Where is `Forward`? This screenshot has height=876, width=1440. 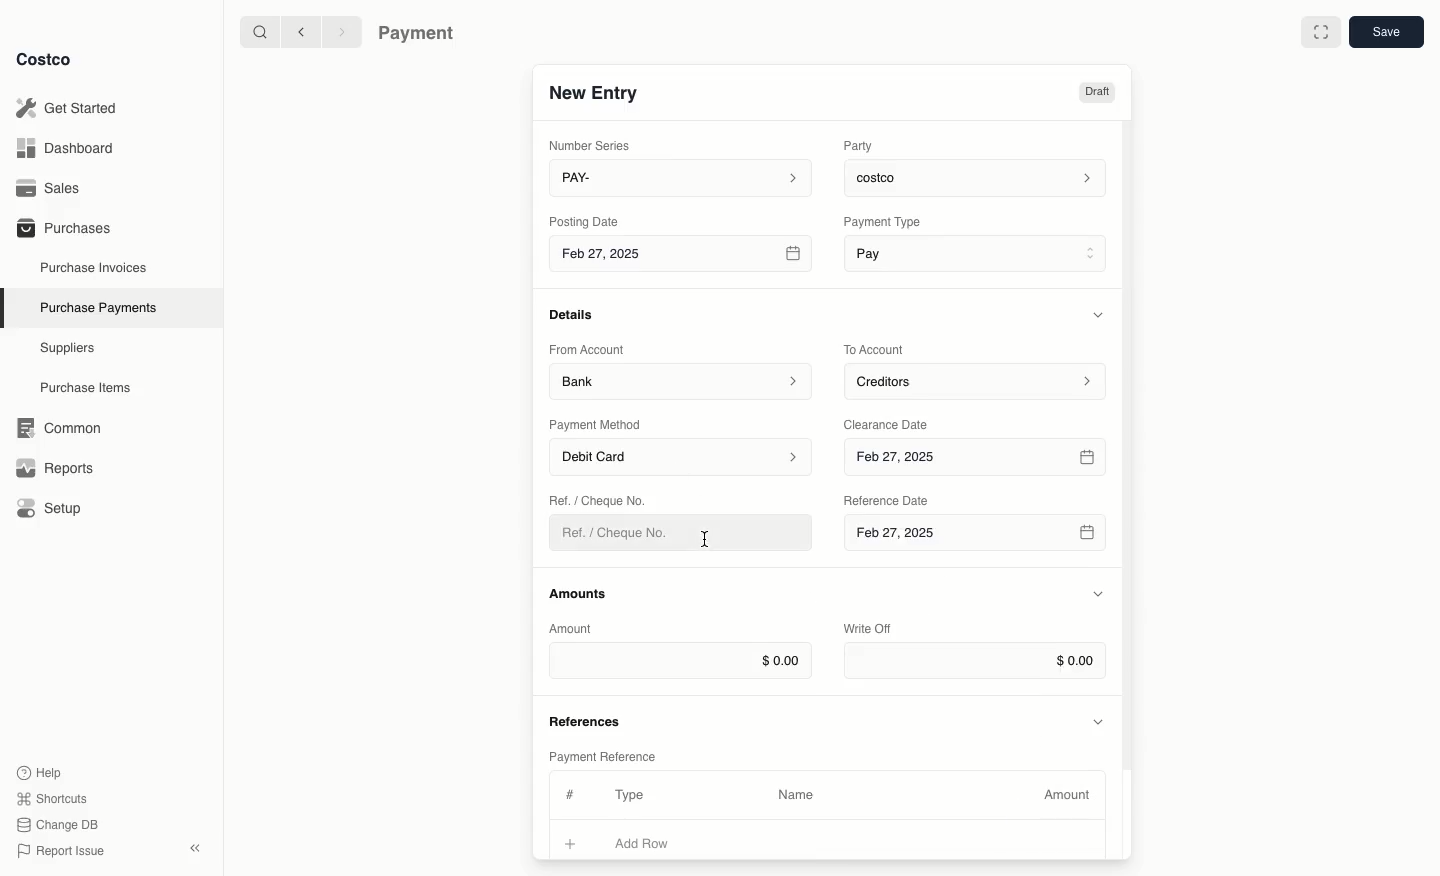 Forward is located at coordinates (340, 31).